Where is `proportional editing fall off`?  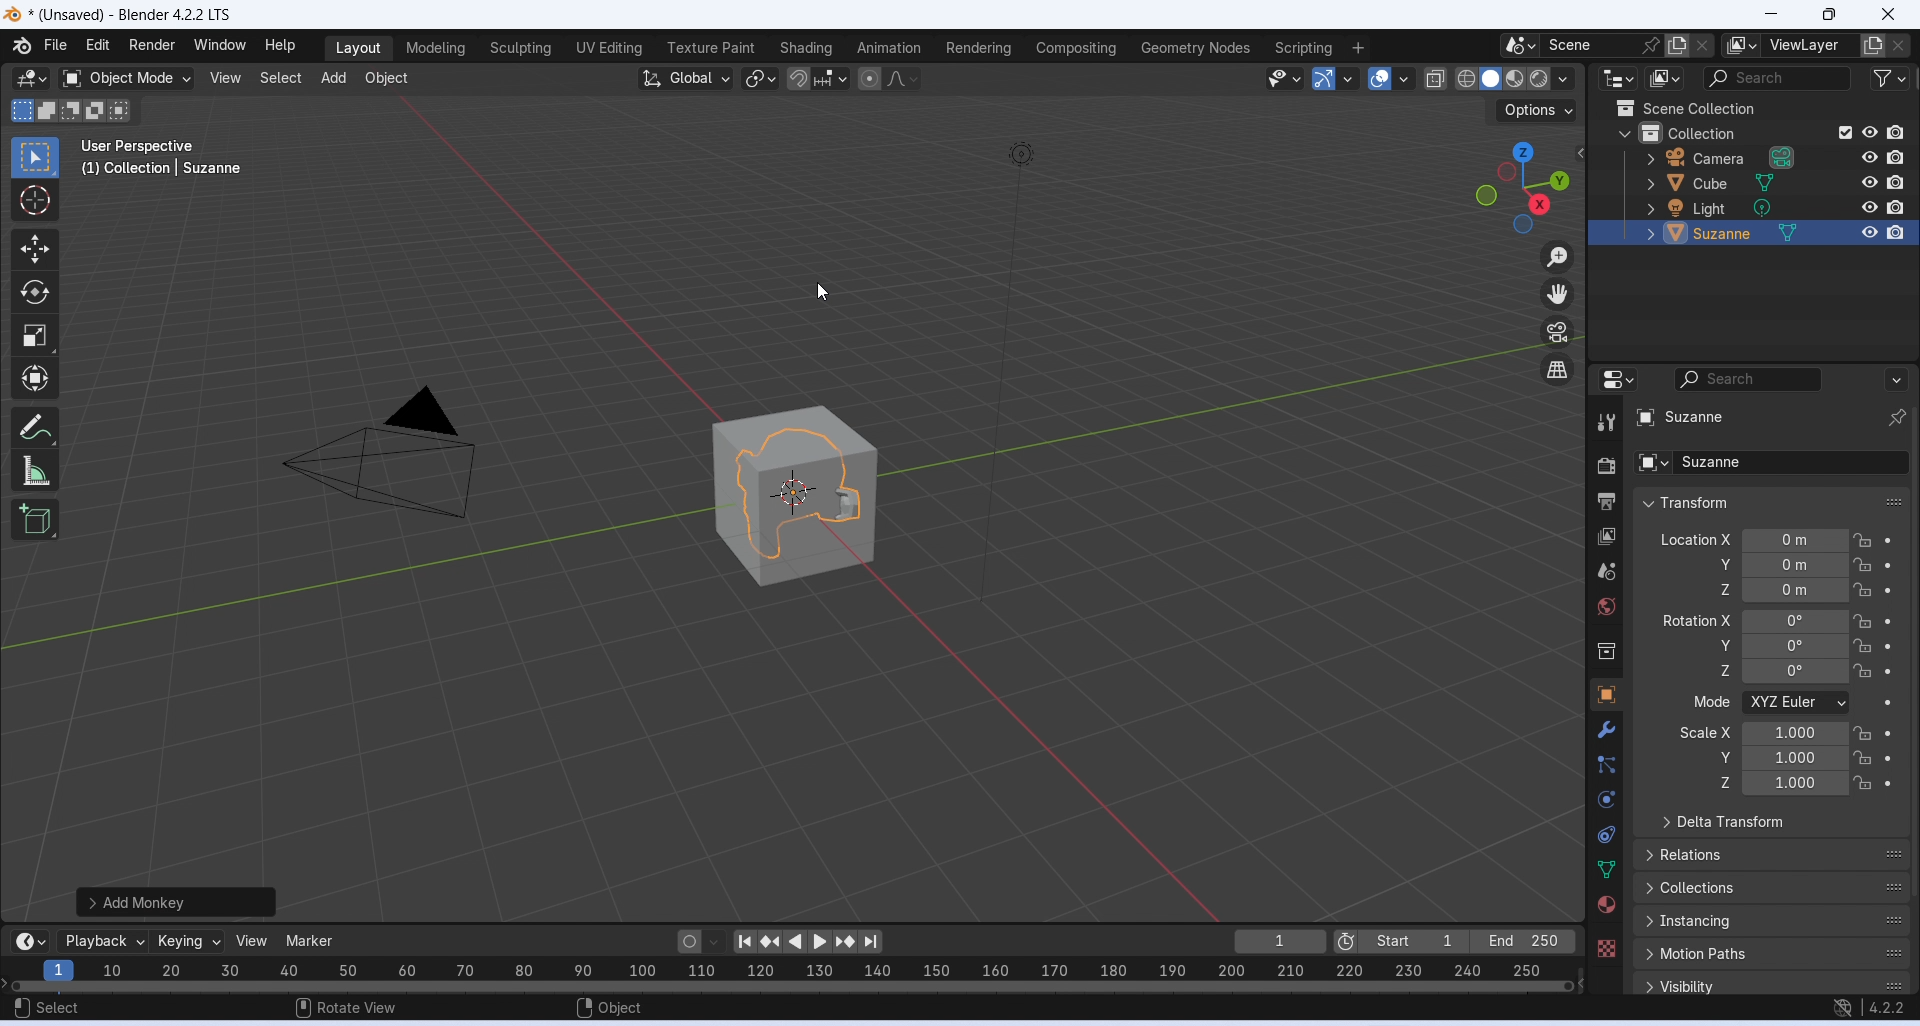 proportional editing fall off is located at coordinates (904, 77).